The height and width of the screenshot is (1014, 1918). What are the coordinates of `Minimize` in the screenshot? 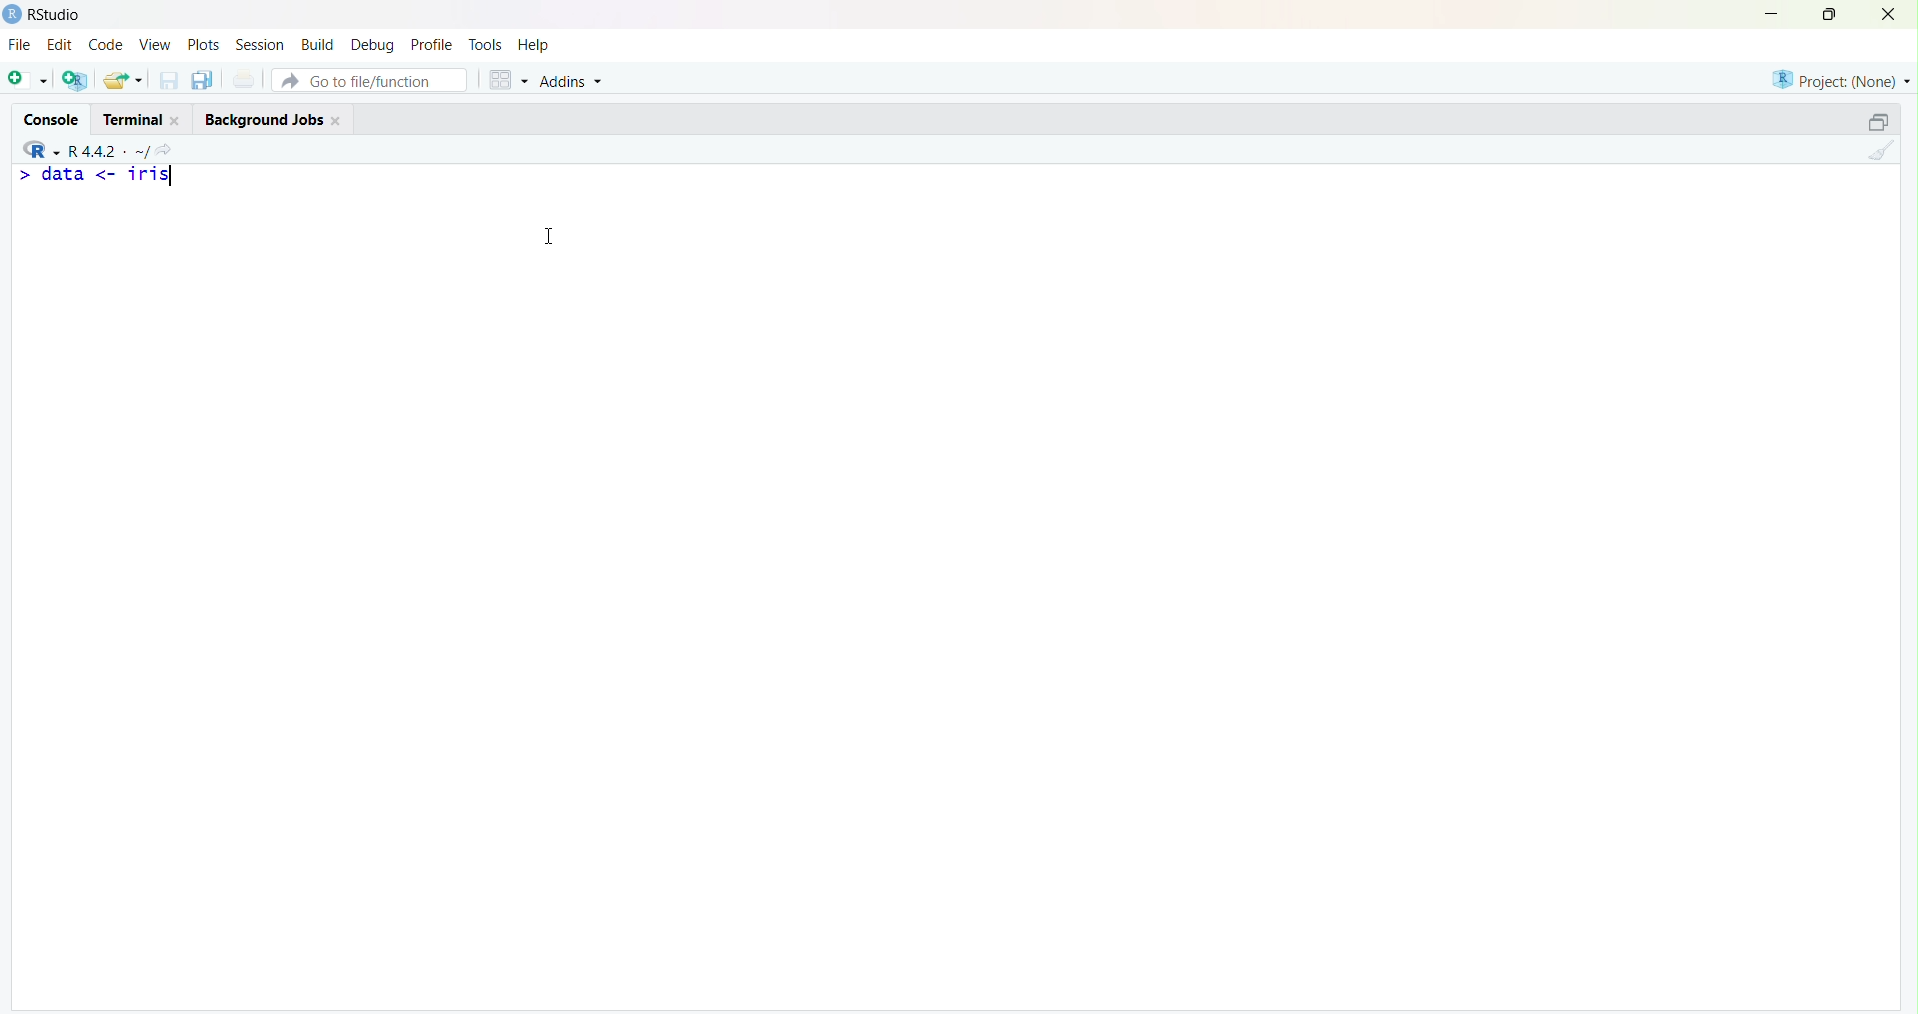 It's located at (1773, 13).